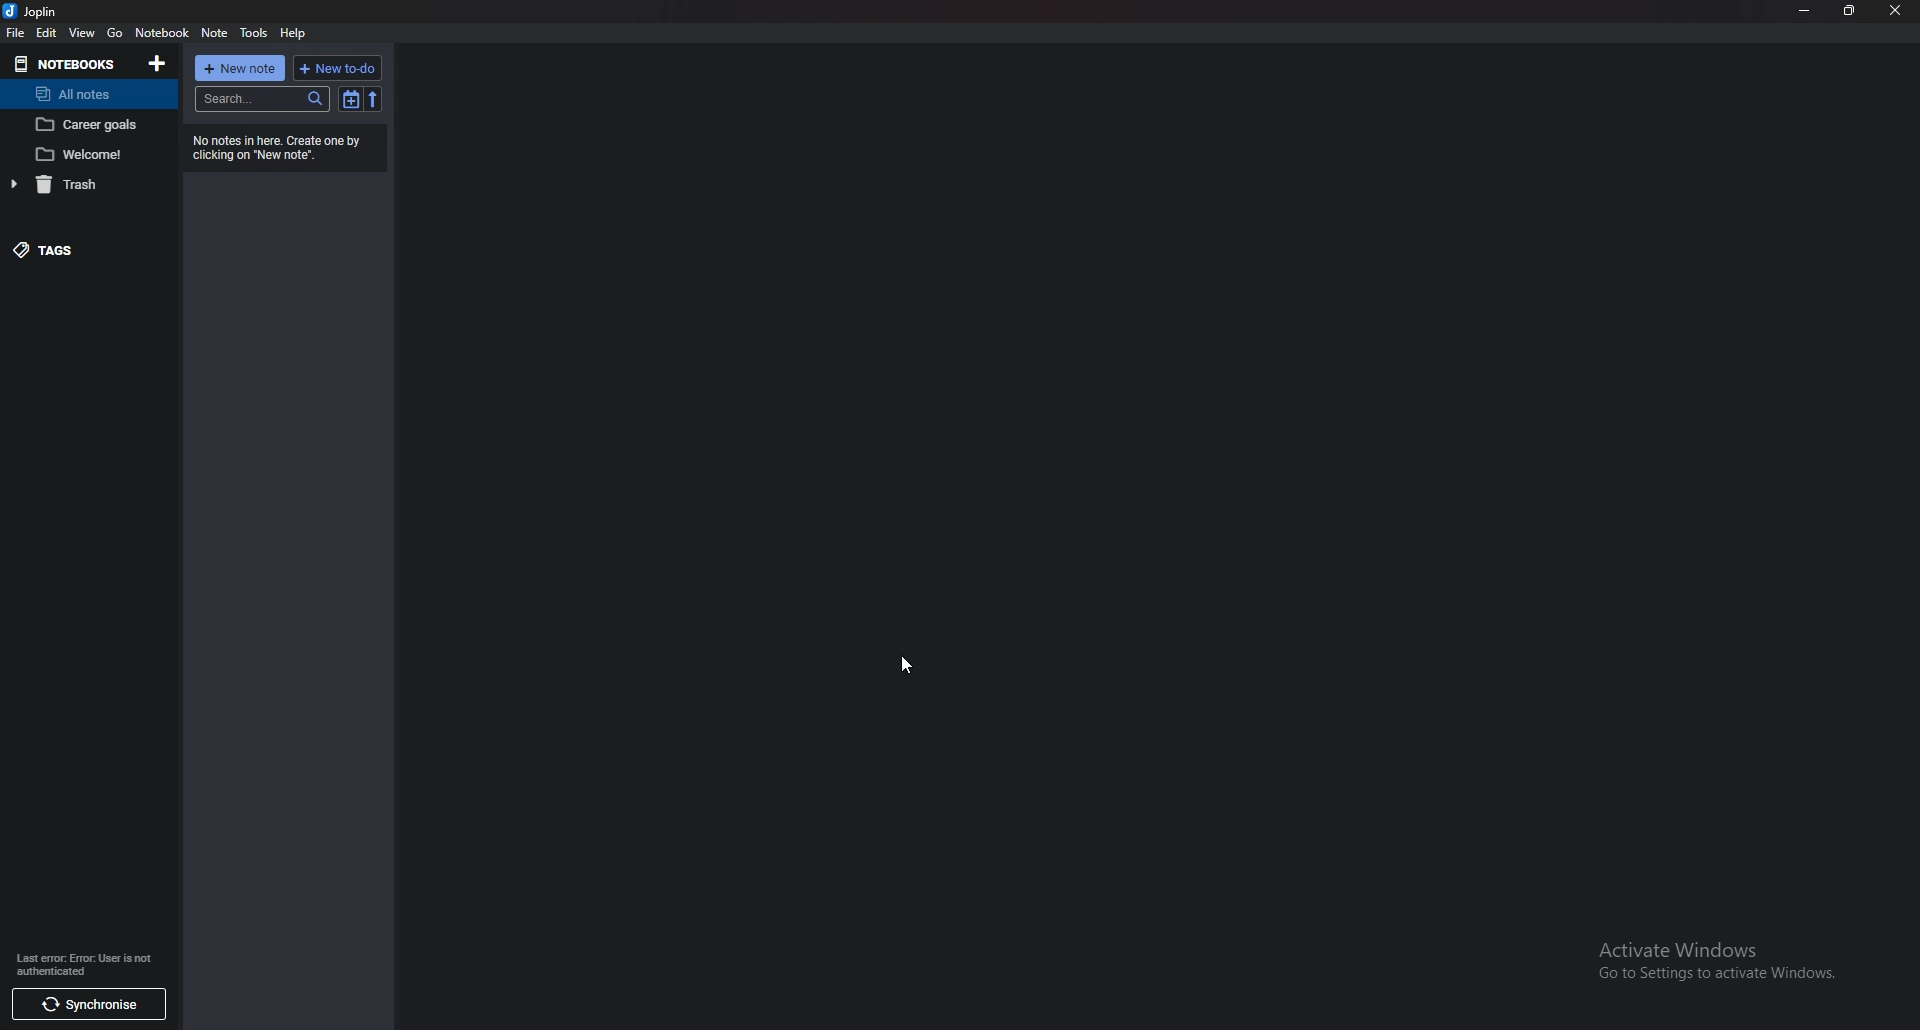 This screenshot has height=1030, width=1920. I want to click on Activate Windows, so click(1713, 959).